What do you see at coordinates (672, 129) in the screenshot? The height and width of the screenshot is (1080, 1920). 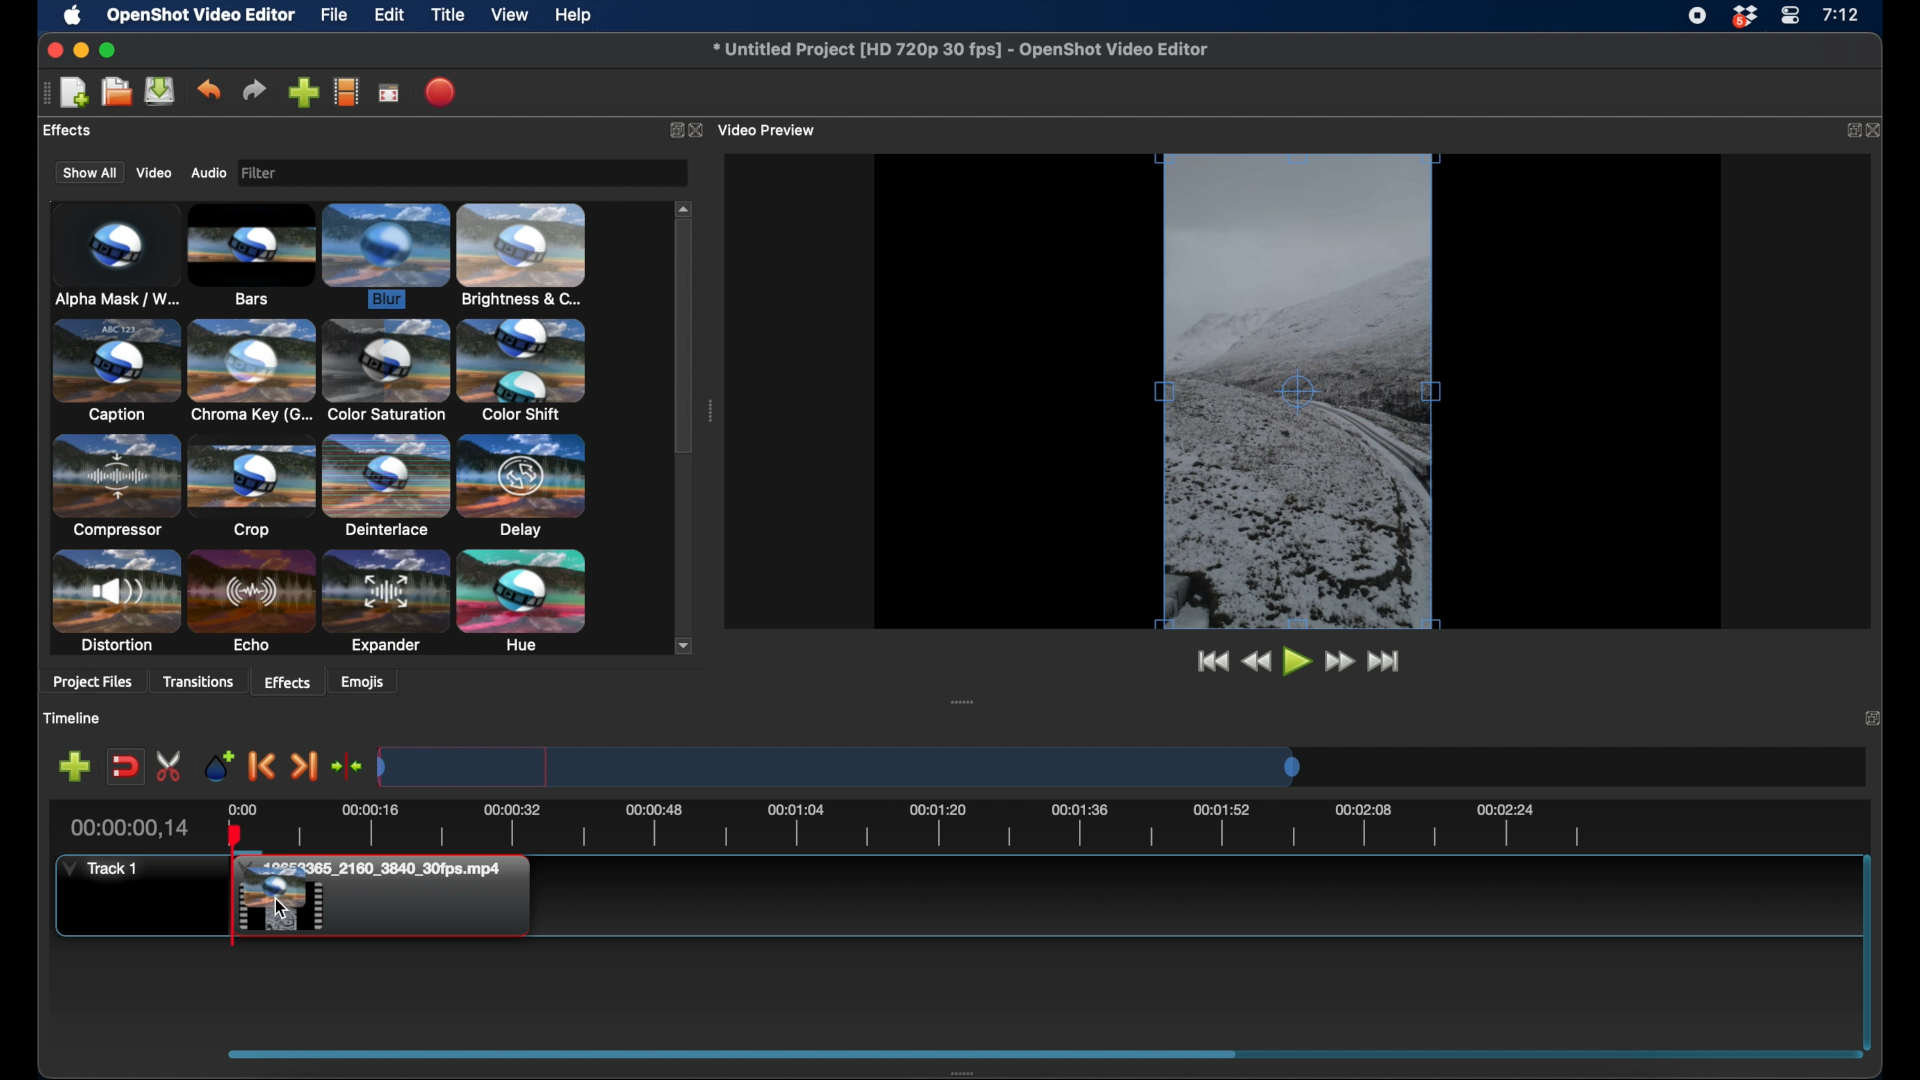 I see `expand` at bounding box center [672, 129].